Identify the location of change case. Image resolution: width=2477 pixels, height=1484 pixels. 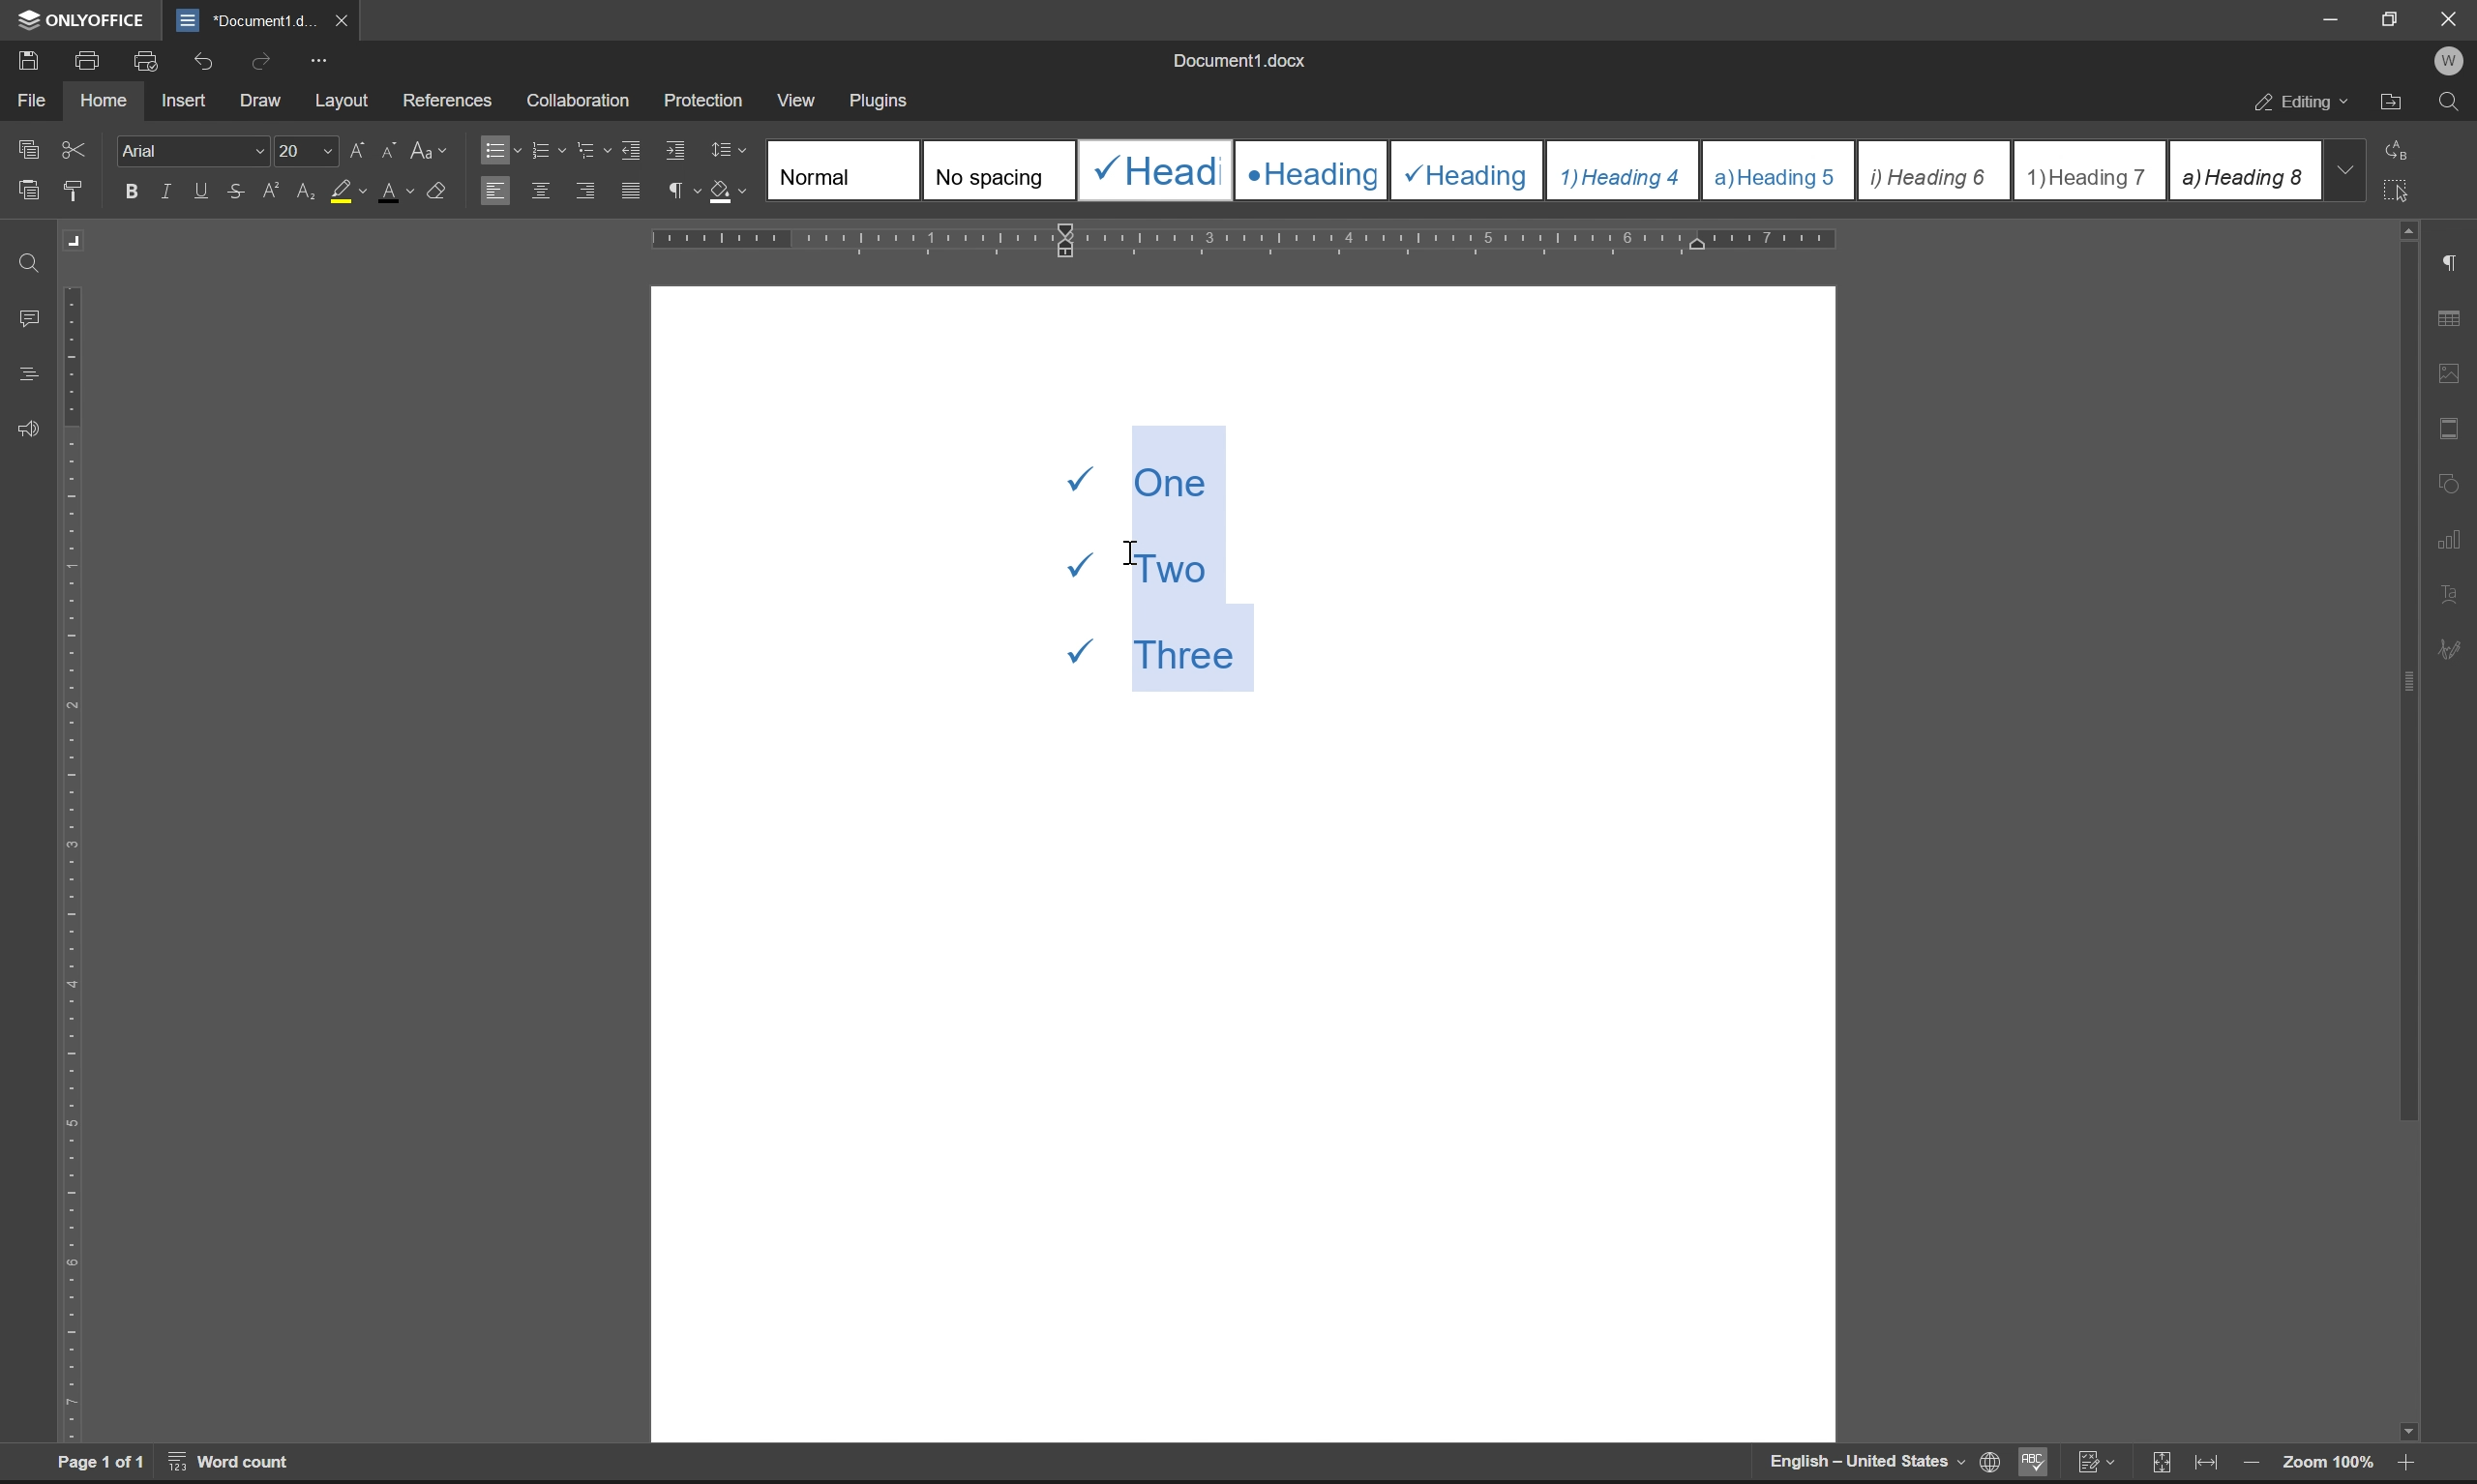
(431, 148).